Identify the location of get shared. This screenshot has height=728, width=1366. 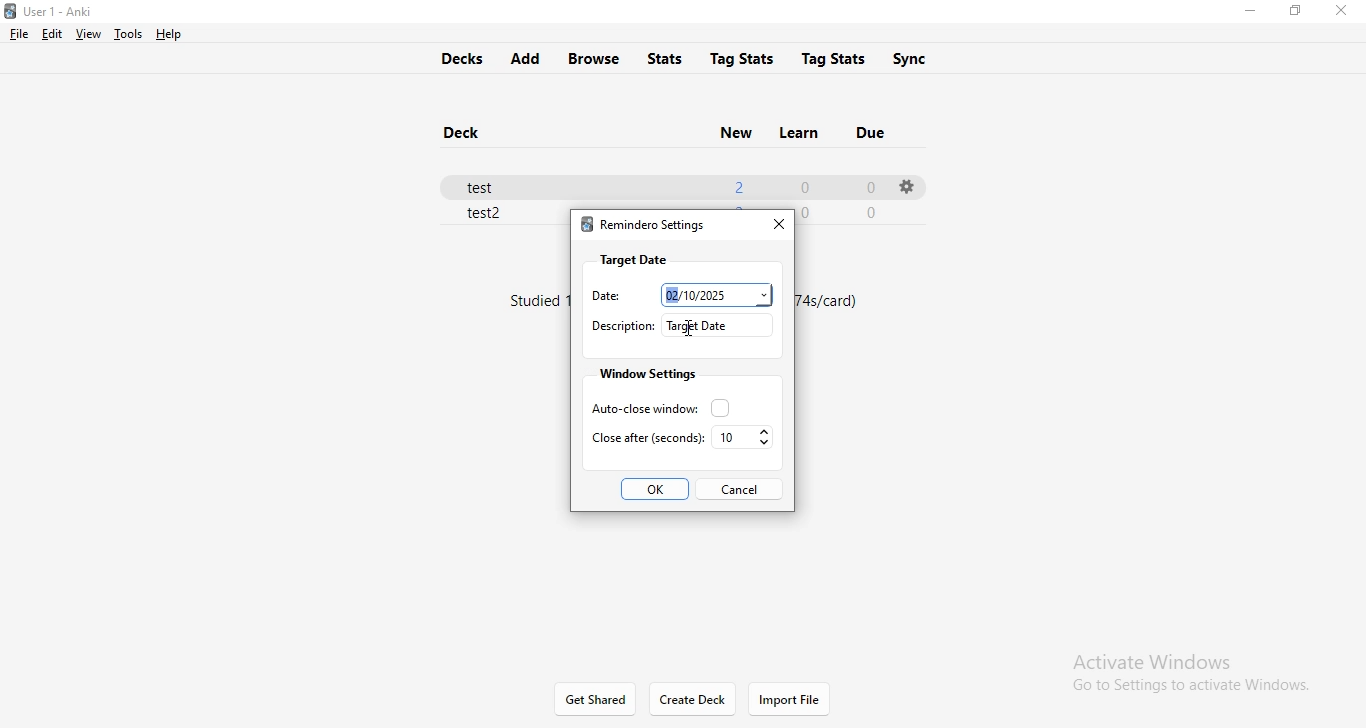
(597, 700).